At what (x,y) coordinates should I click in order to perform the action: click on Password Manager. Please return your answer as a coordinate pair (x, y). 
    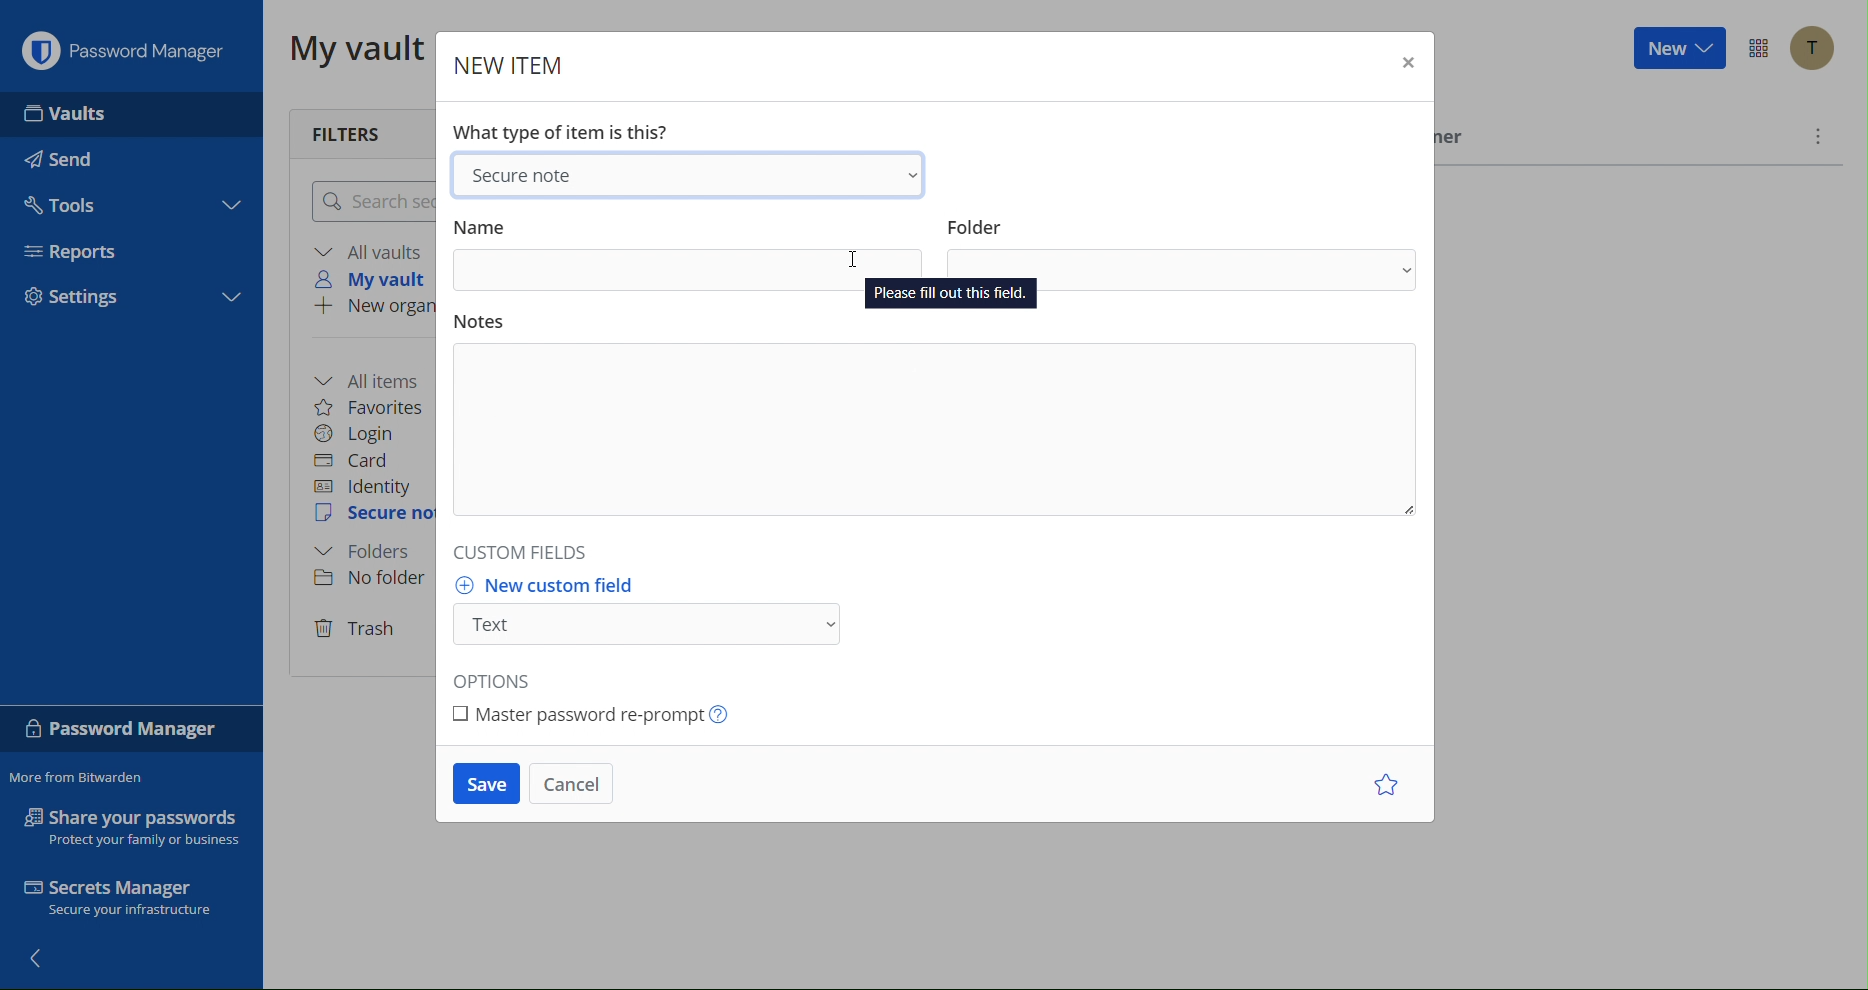
    Looking at the image, I should click on (128, 729).